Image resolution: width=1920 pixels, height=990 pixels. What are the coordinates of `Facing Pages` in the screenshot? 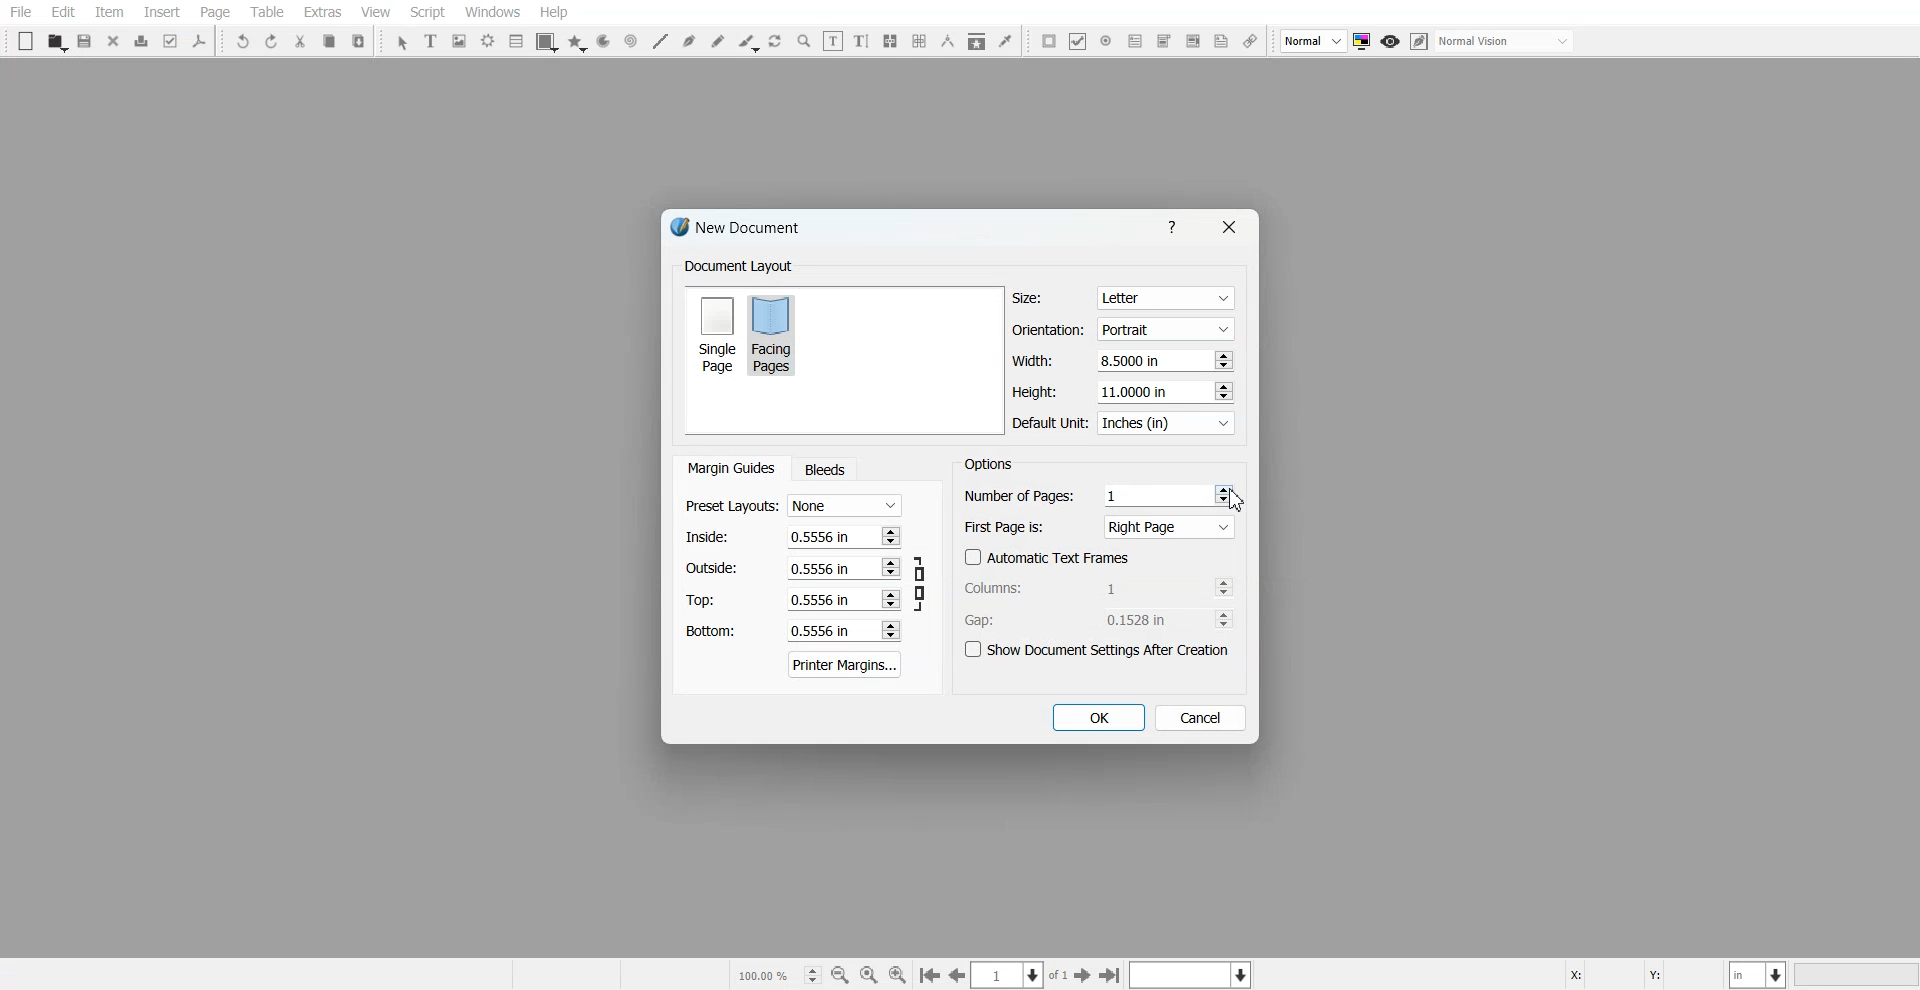 It's located at (775, 334).